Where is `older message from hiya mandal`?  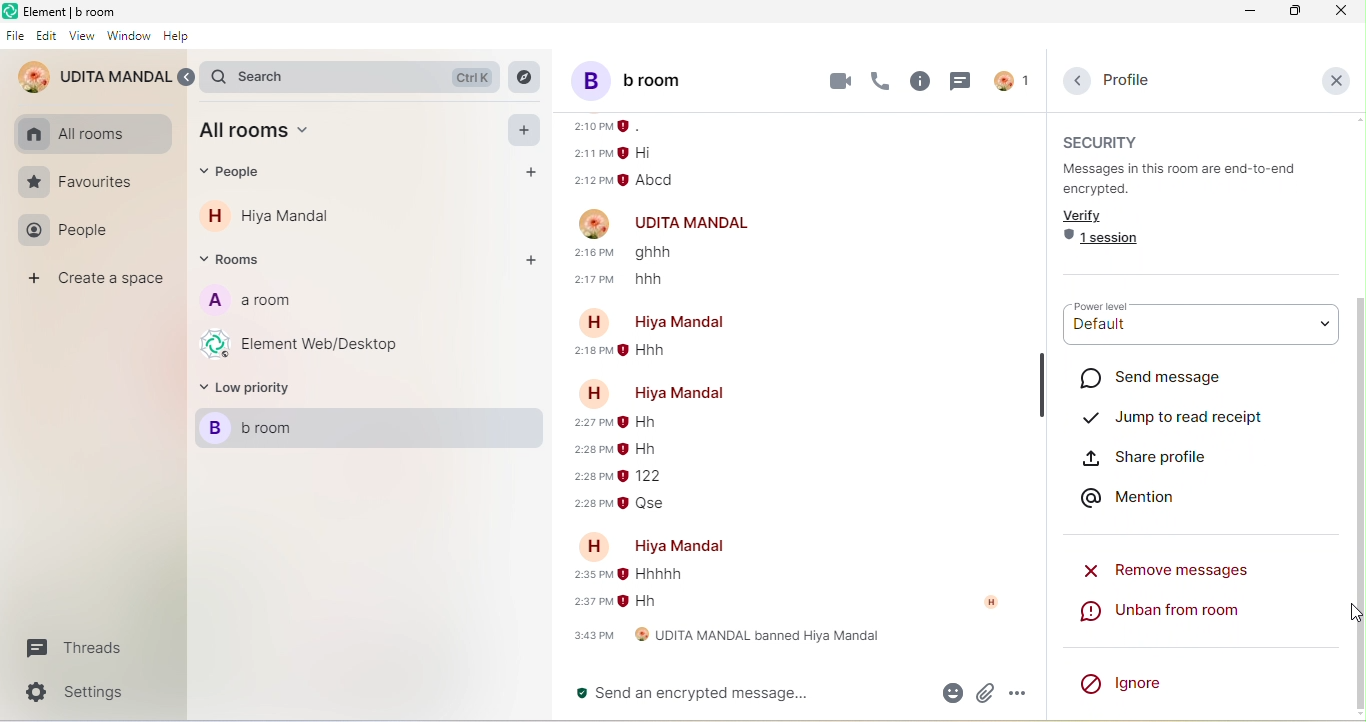
older message from hiya mandal is located at coordinates (652, 467).